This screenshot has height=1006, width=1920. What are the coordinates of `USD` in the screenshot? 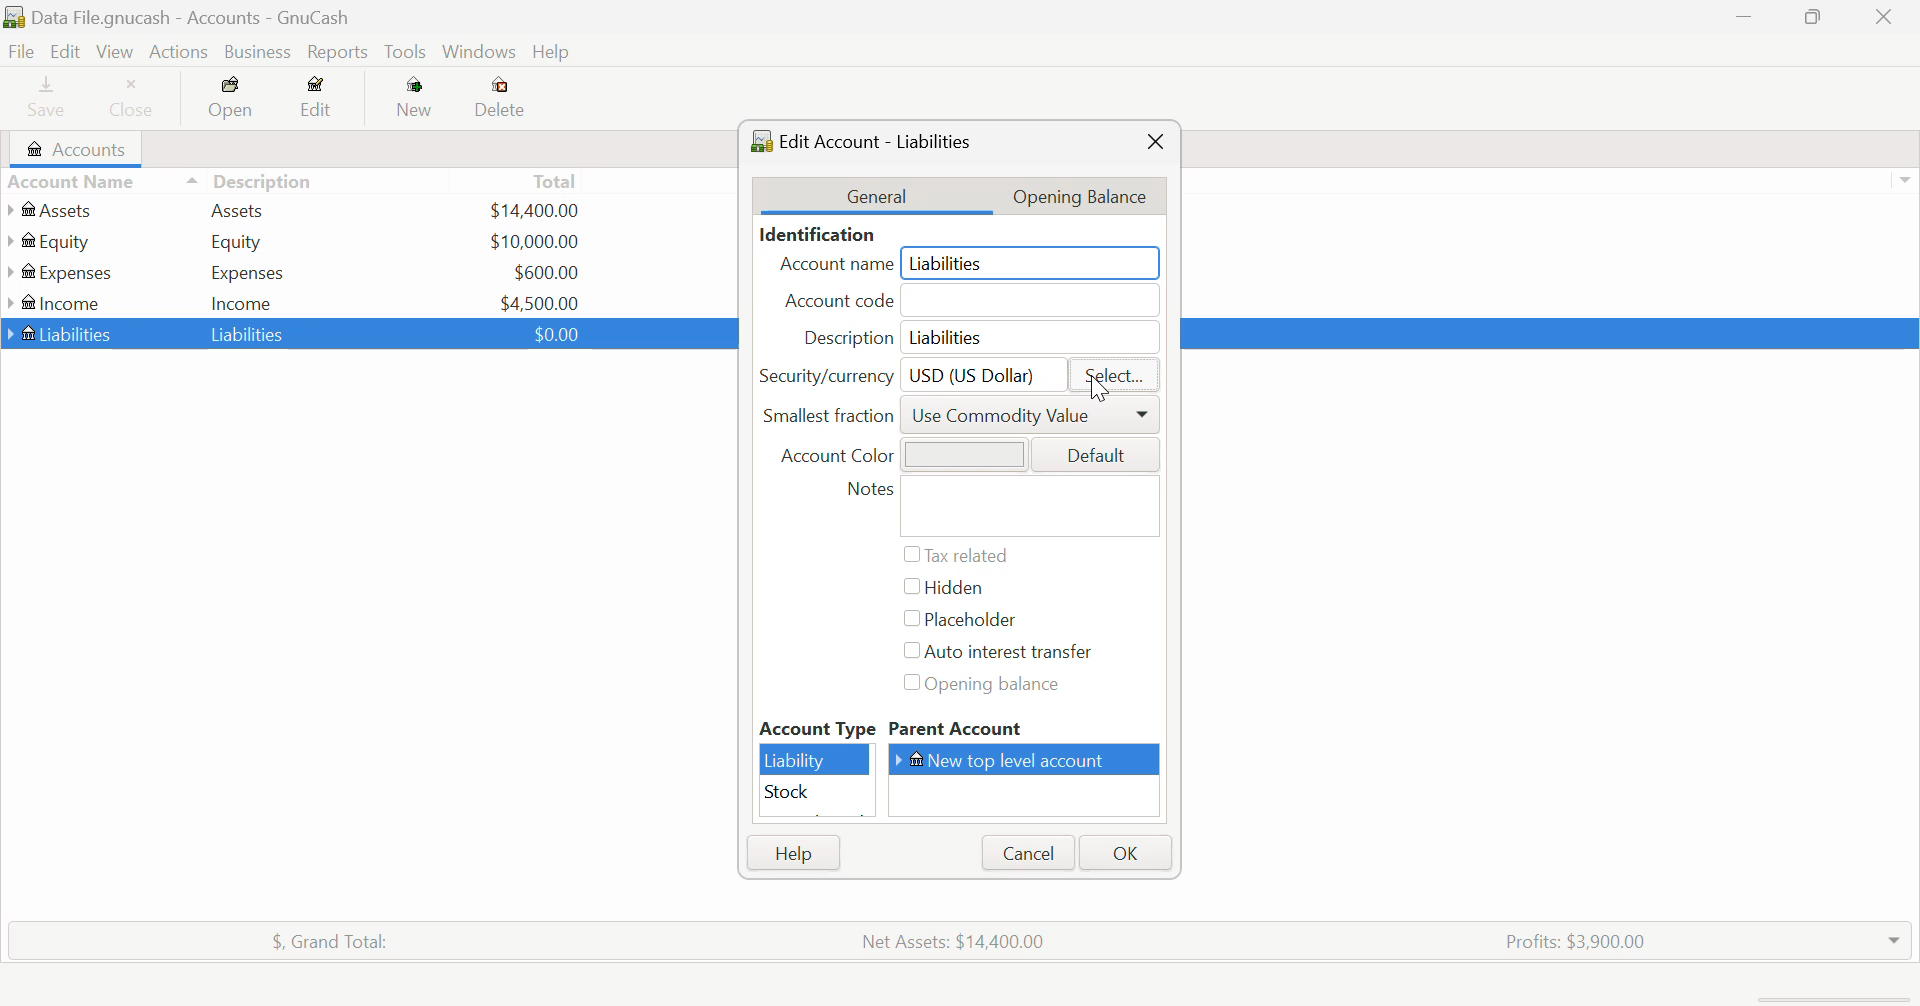 It's located at (546, 272).